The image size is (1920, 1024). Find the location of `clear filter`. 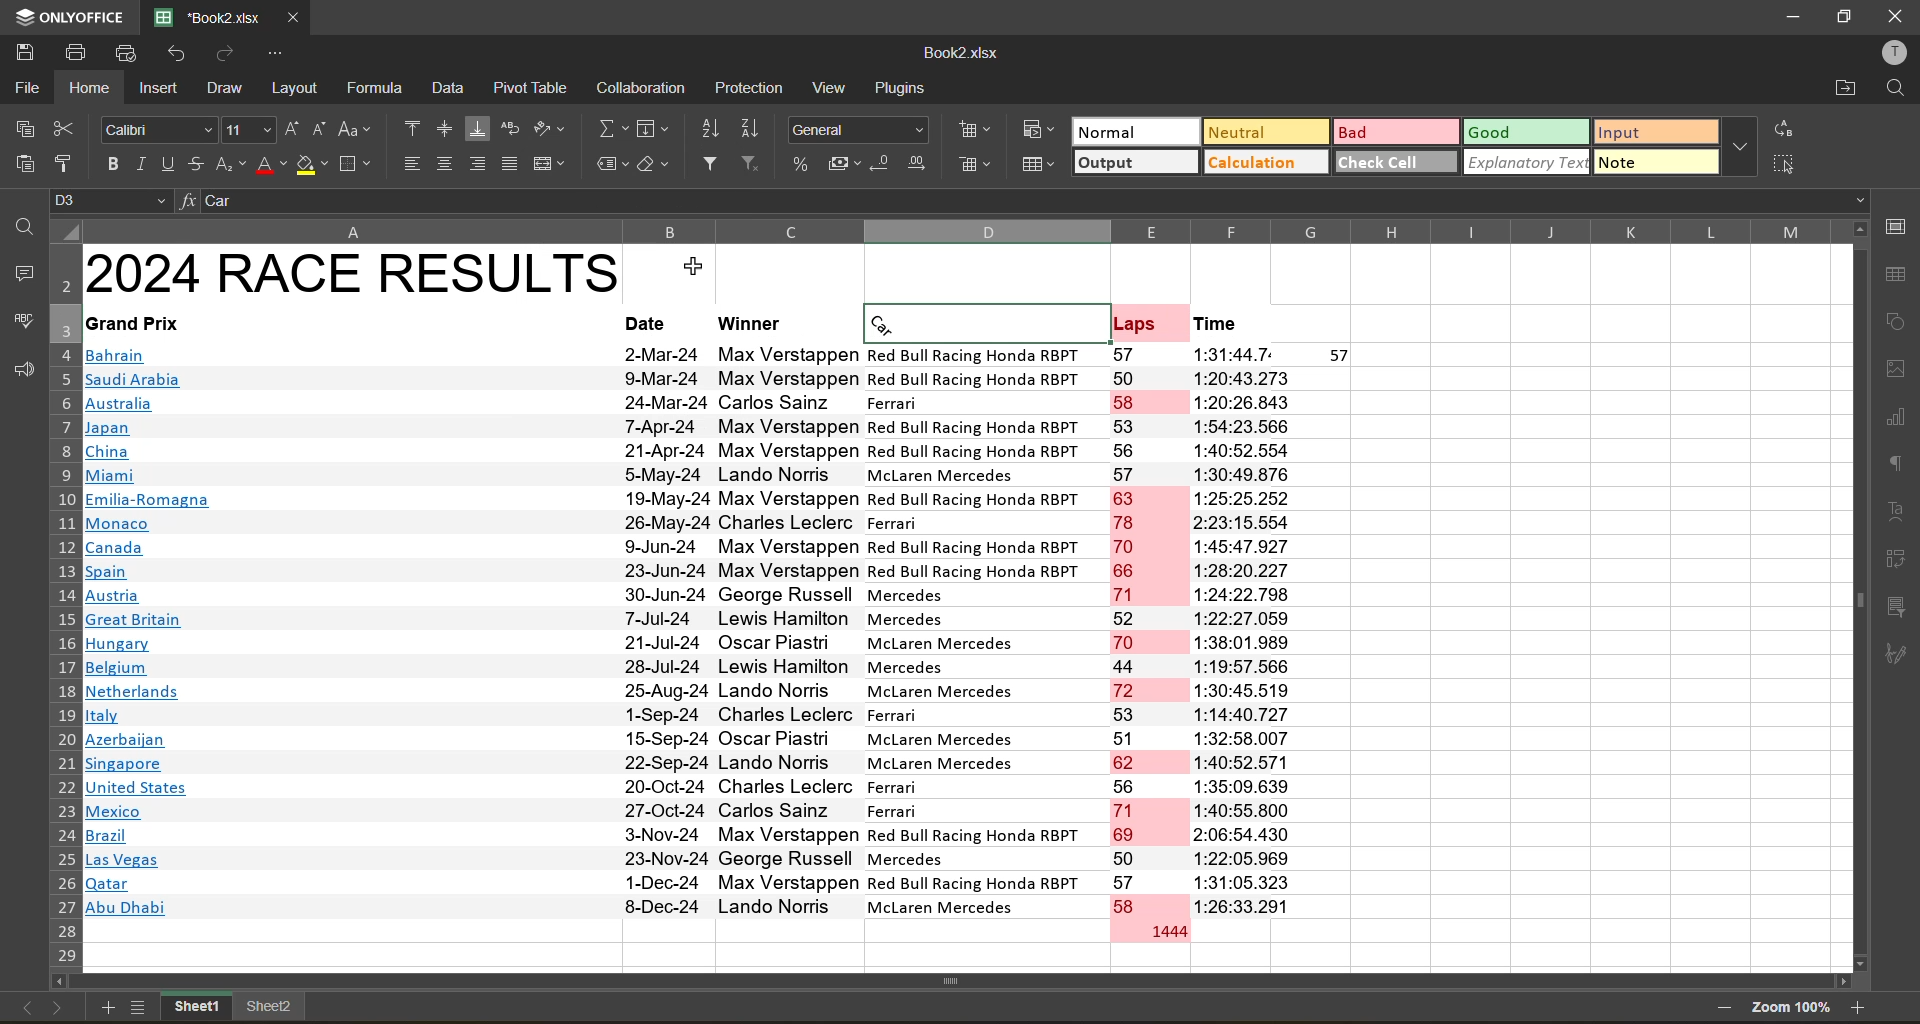

clear filter is located at coordinates (750, 160).